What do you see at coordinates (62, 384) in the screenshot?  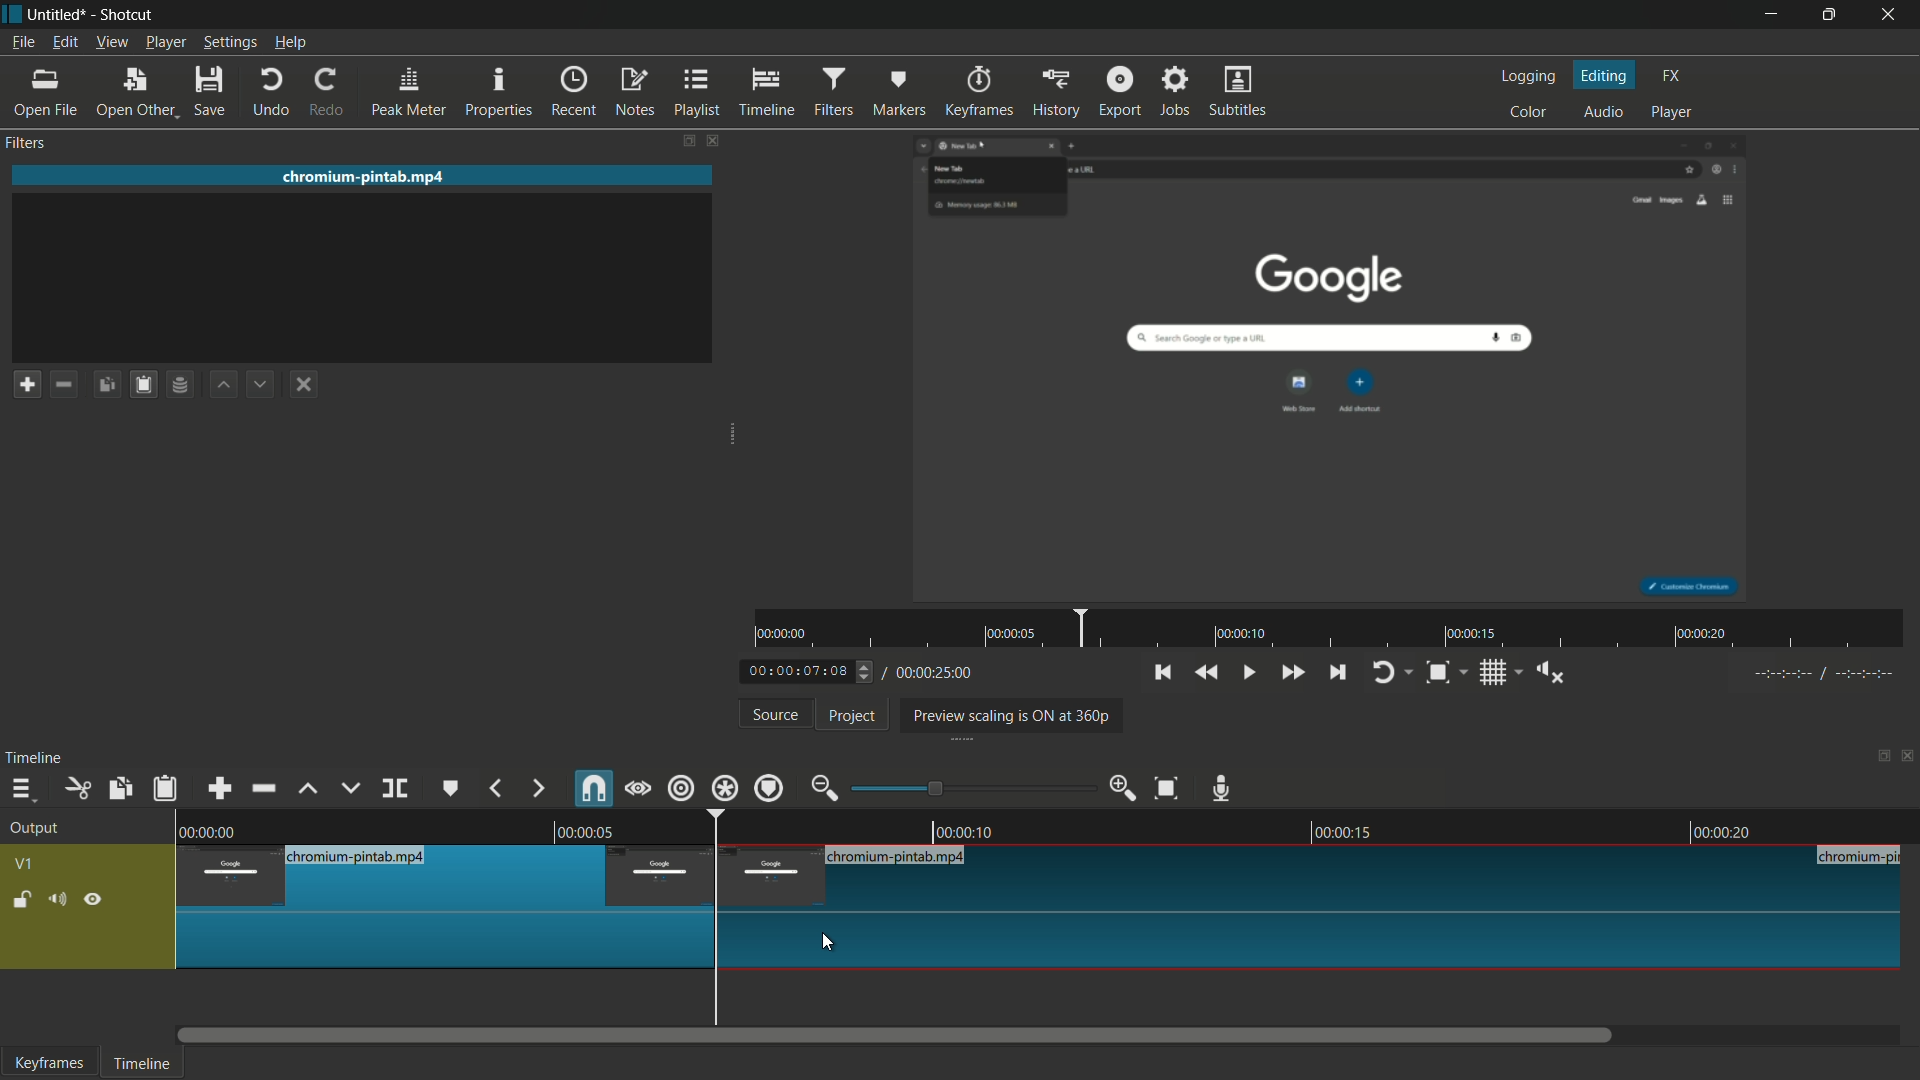 I see `remove a filter` at bounding box center [62, 384].